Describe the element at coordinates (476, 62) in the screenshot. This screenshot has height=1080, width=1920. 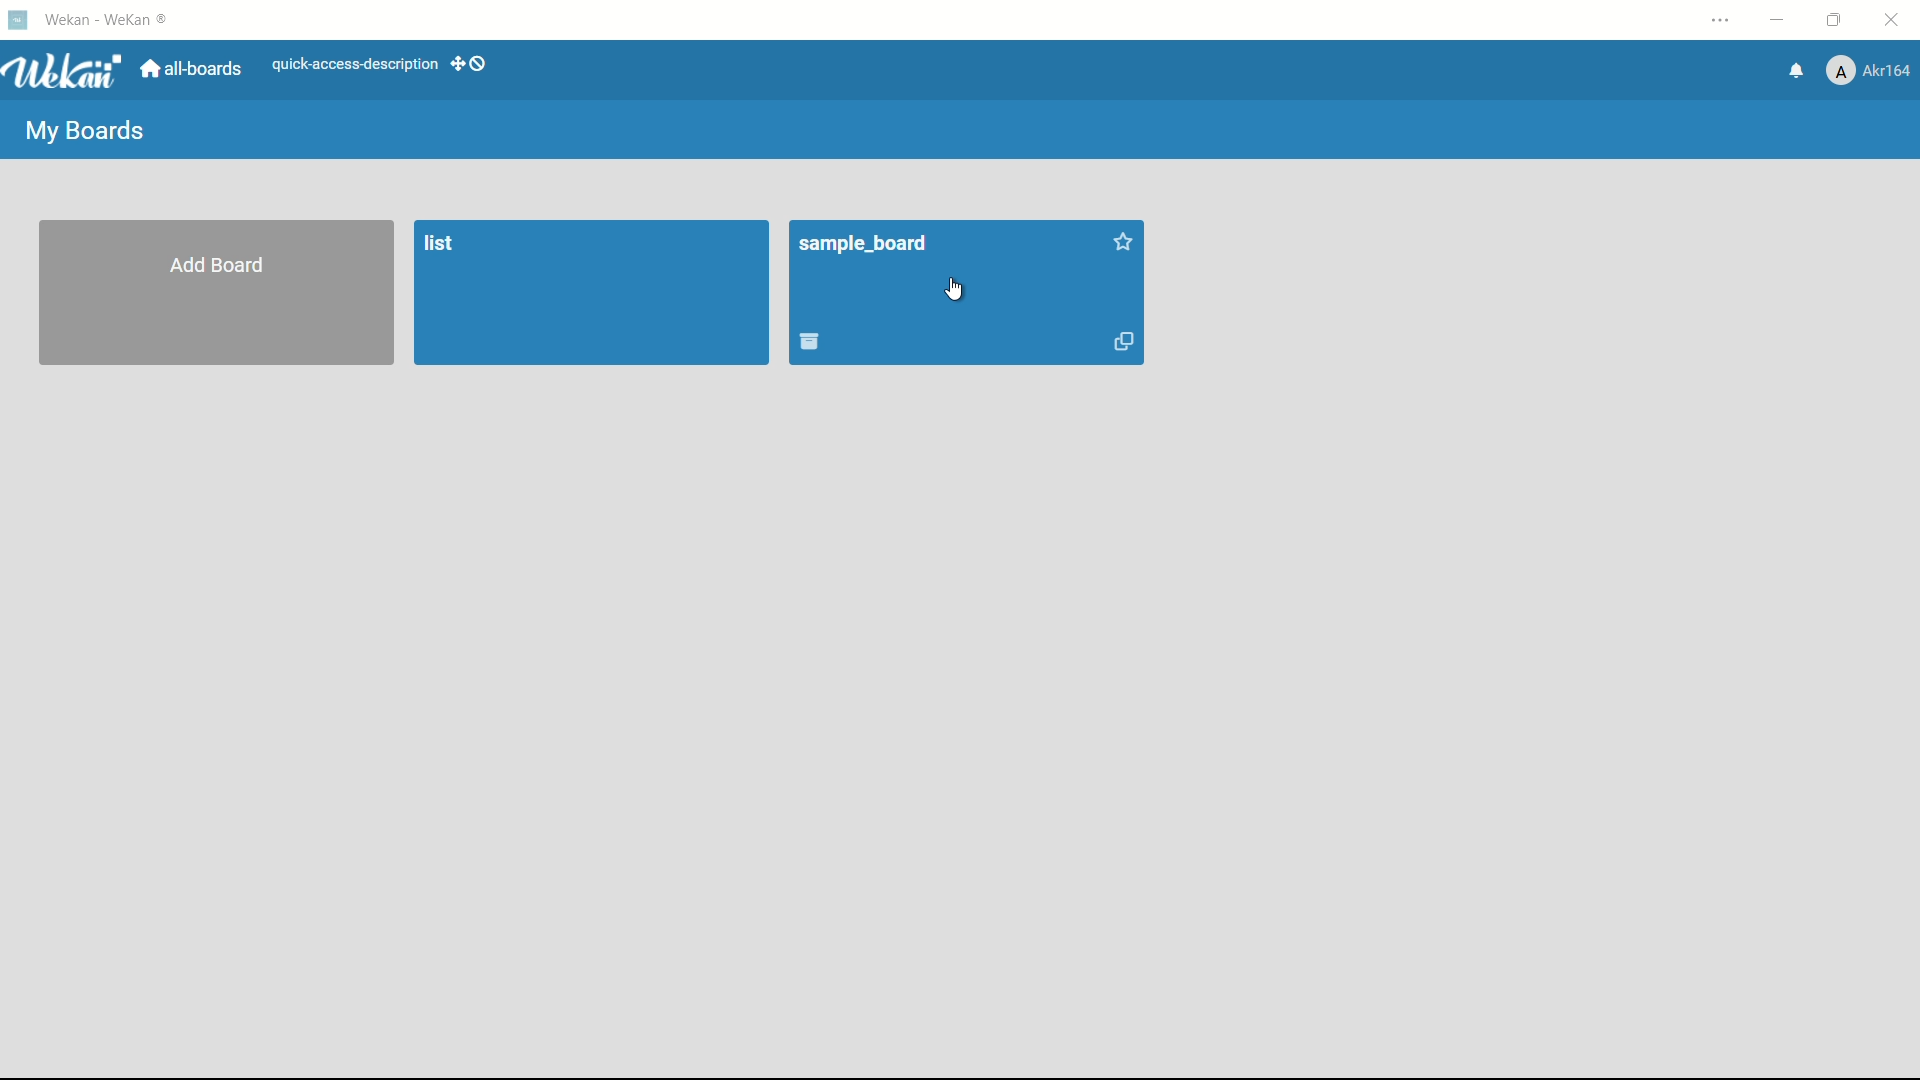
I see `show-desktop-drag-handles` at that location.